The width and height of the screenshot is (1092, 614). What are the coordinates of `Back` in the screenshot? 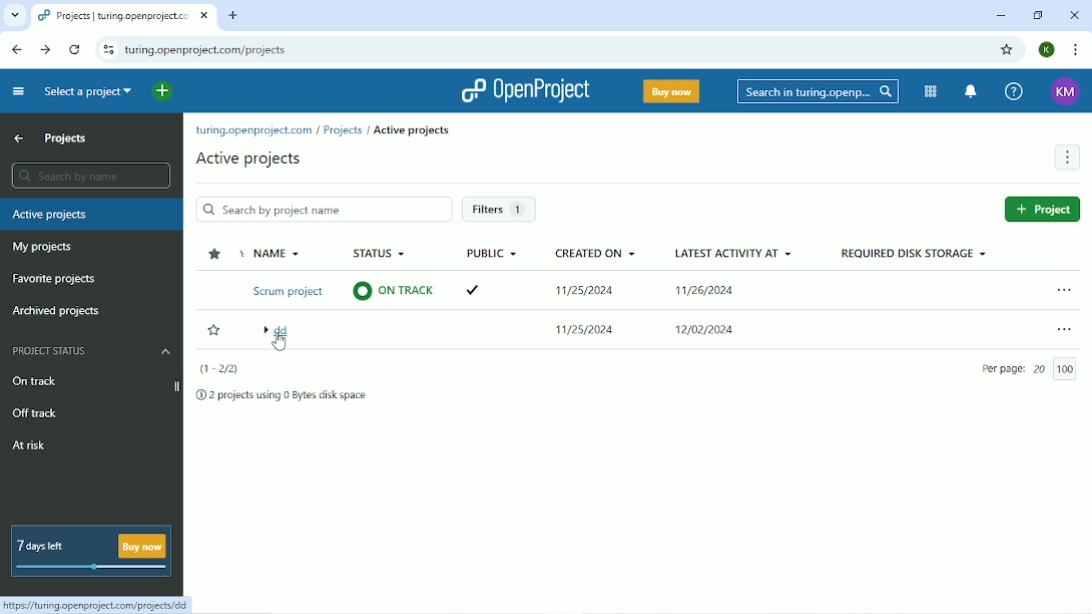 It's located at (19, 50).